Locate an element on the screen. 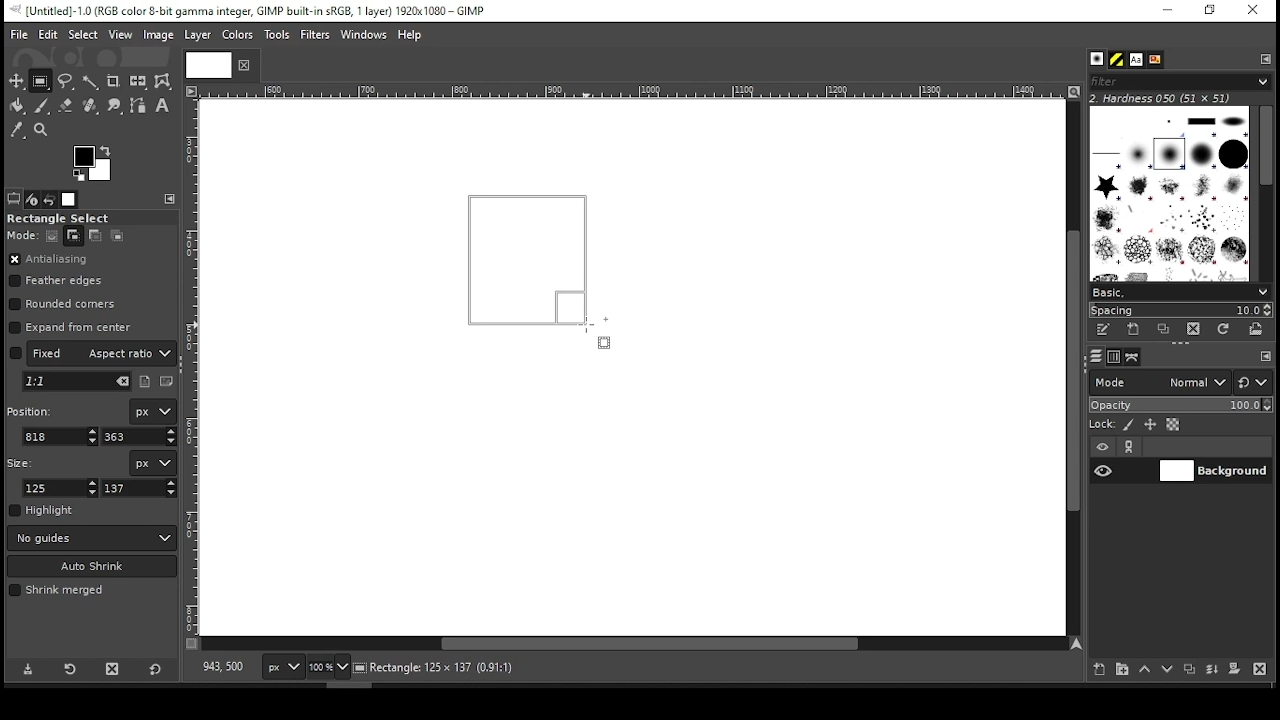 The image size is (1280, 720). lock pixels is located at coordinates (1132, 425).